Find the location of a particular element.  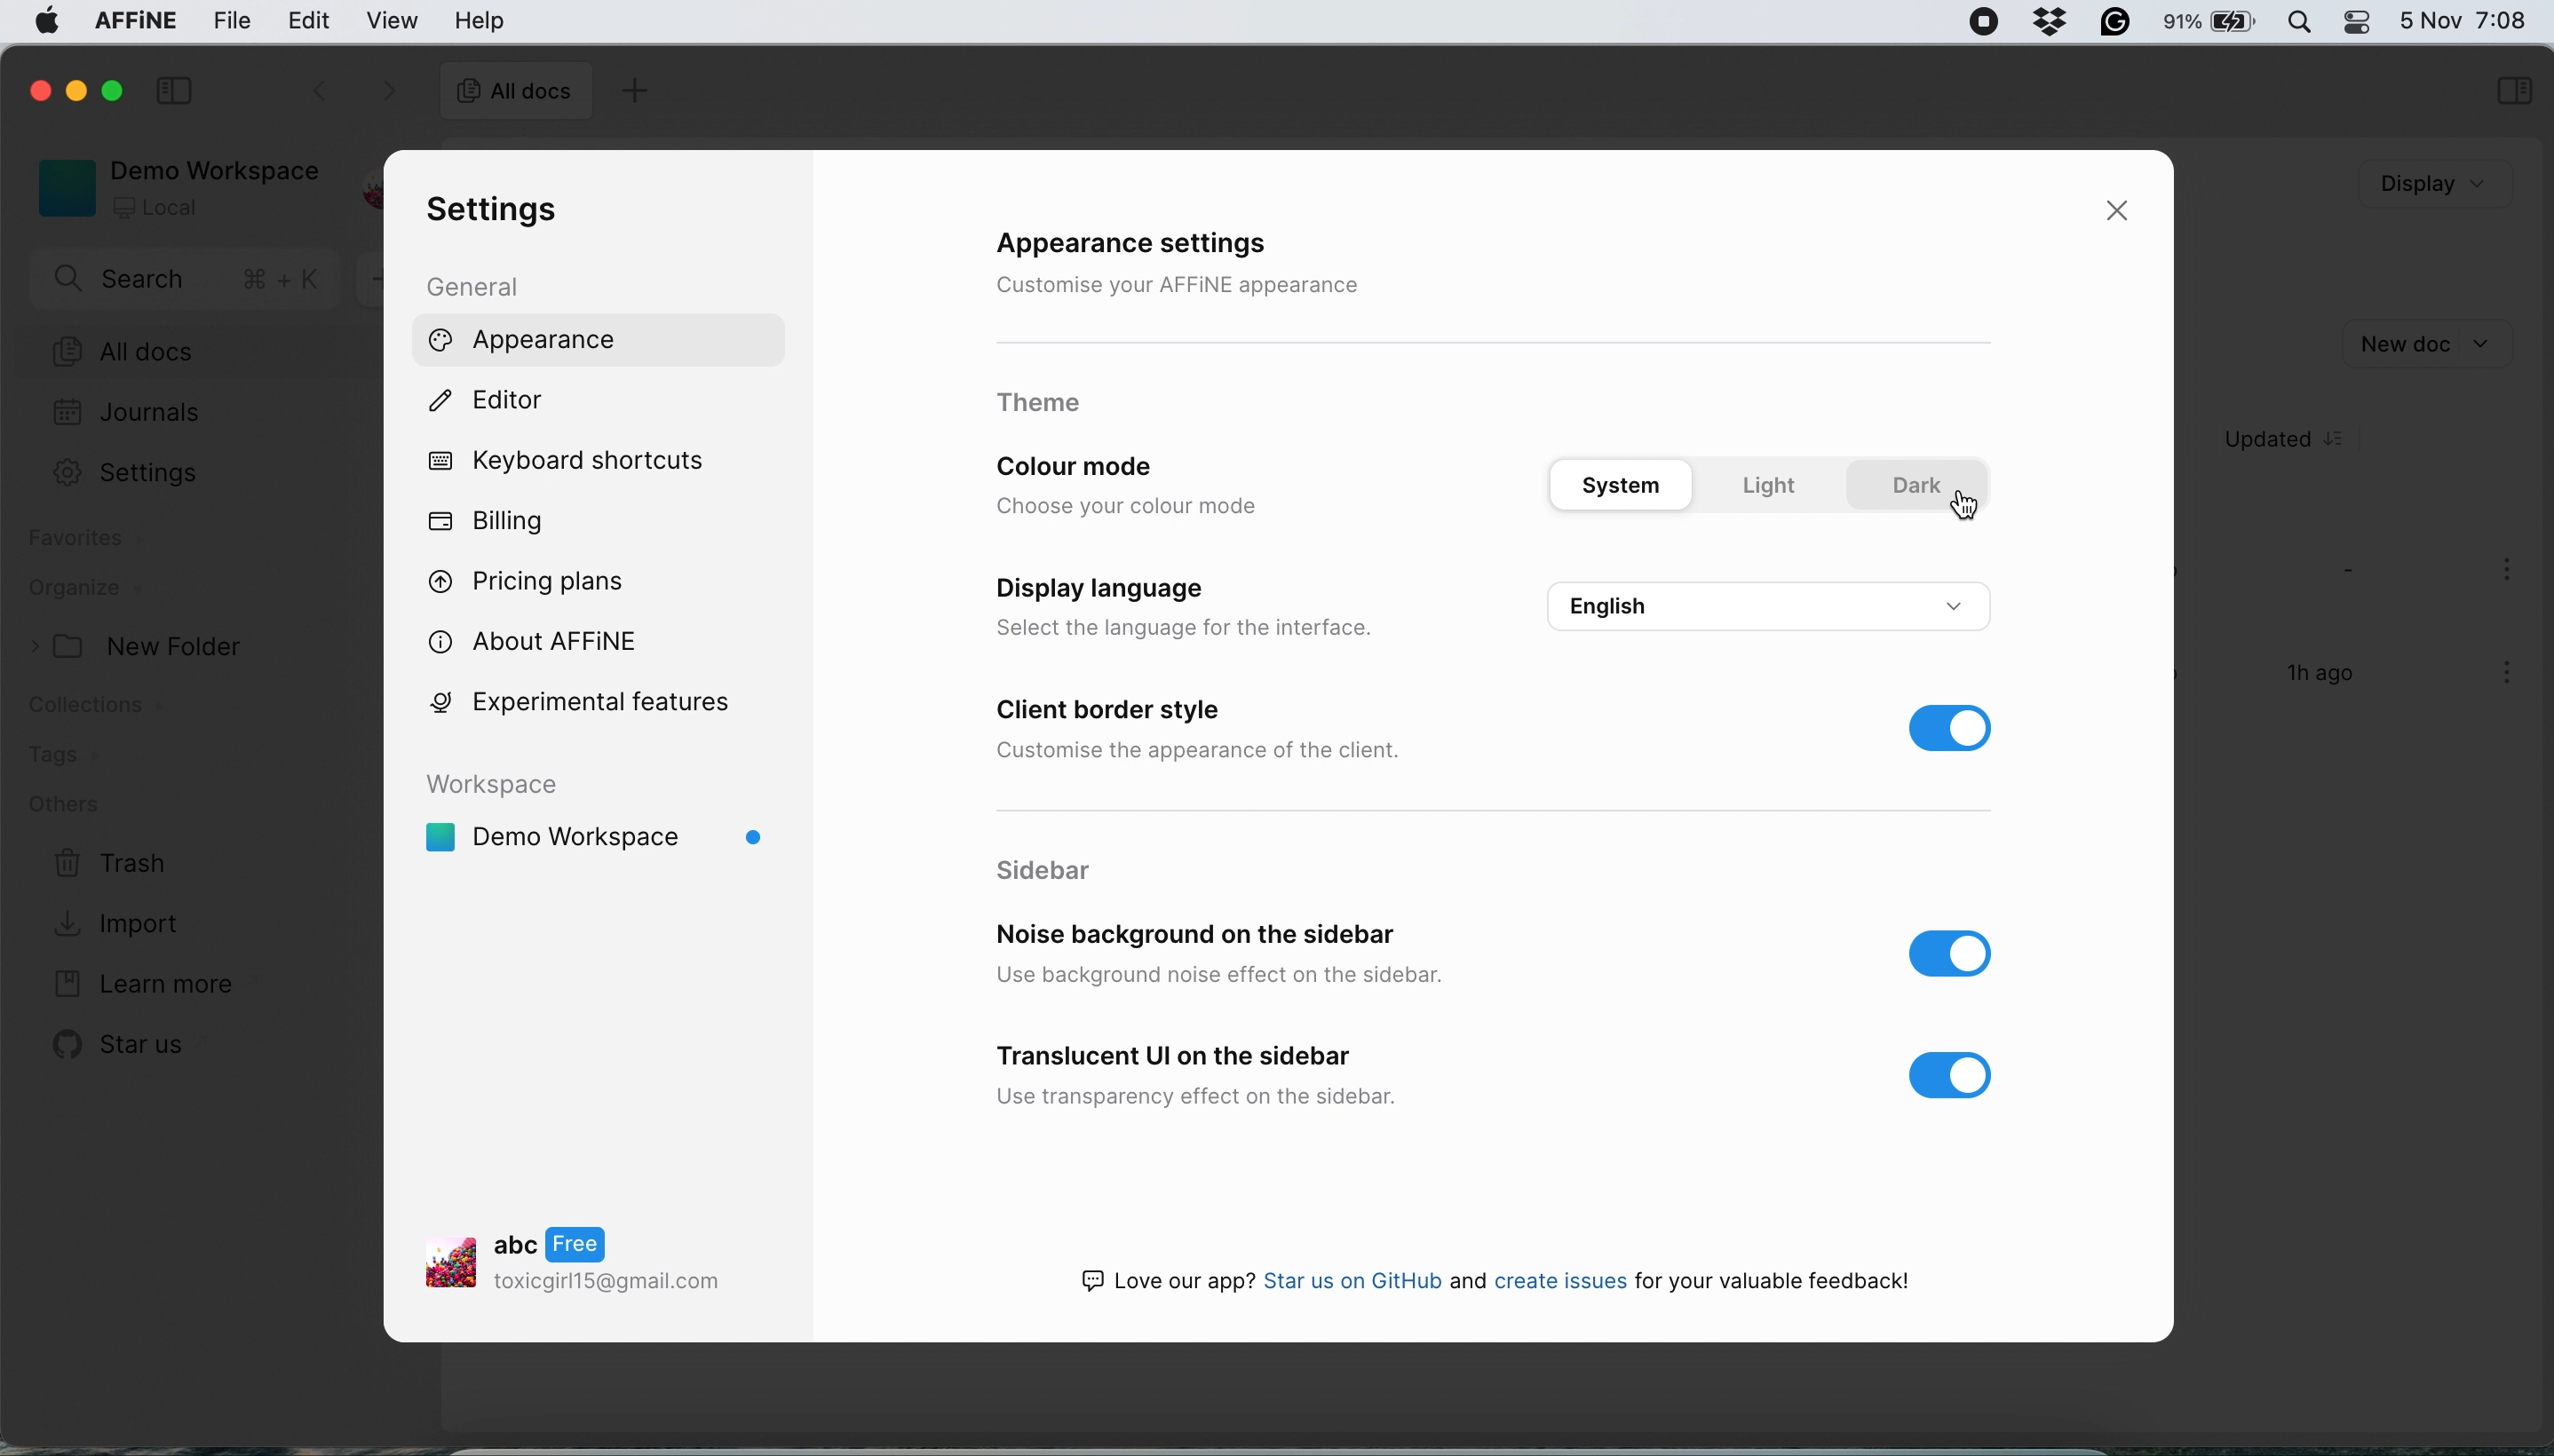

switch tabs is located at coordinates (305, 87).